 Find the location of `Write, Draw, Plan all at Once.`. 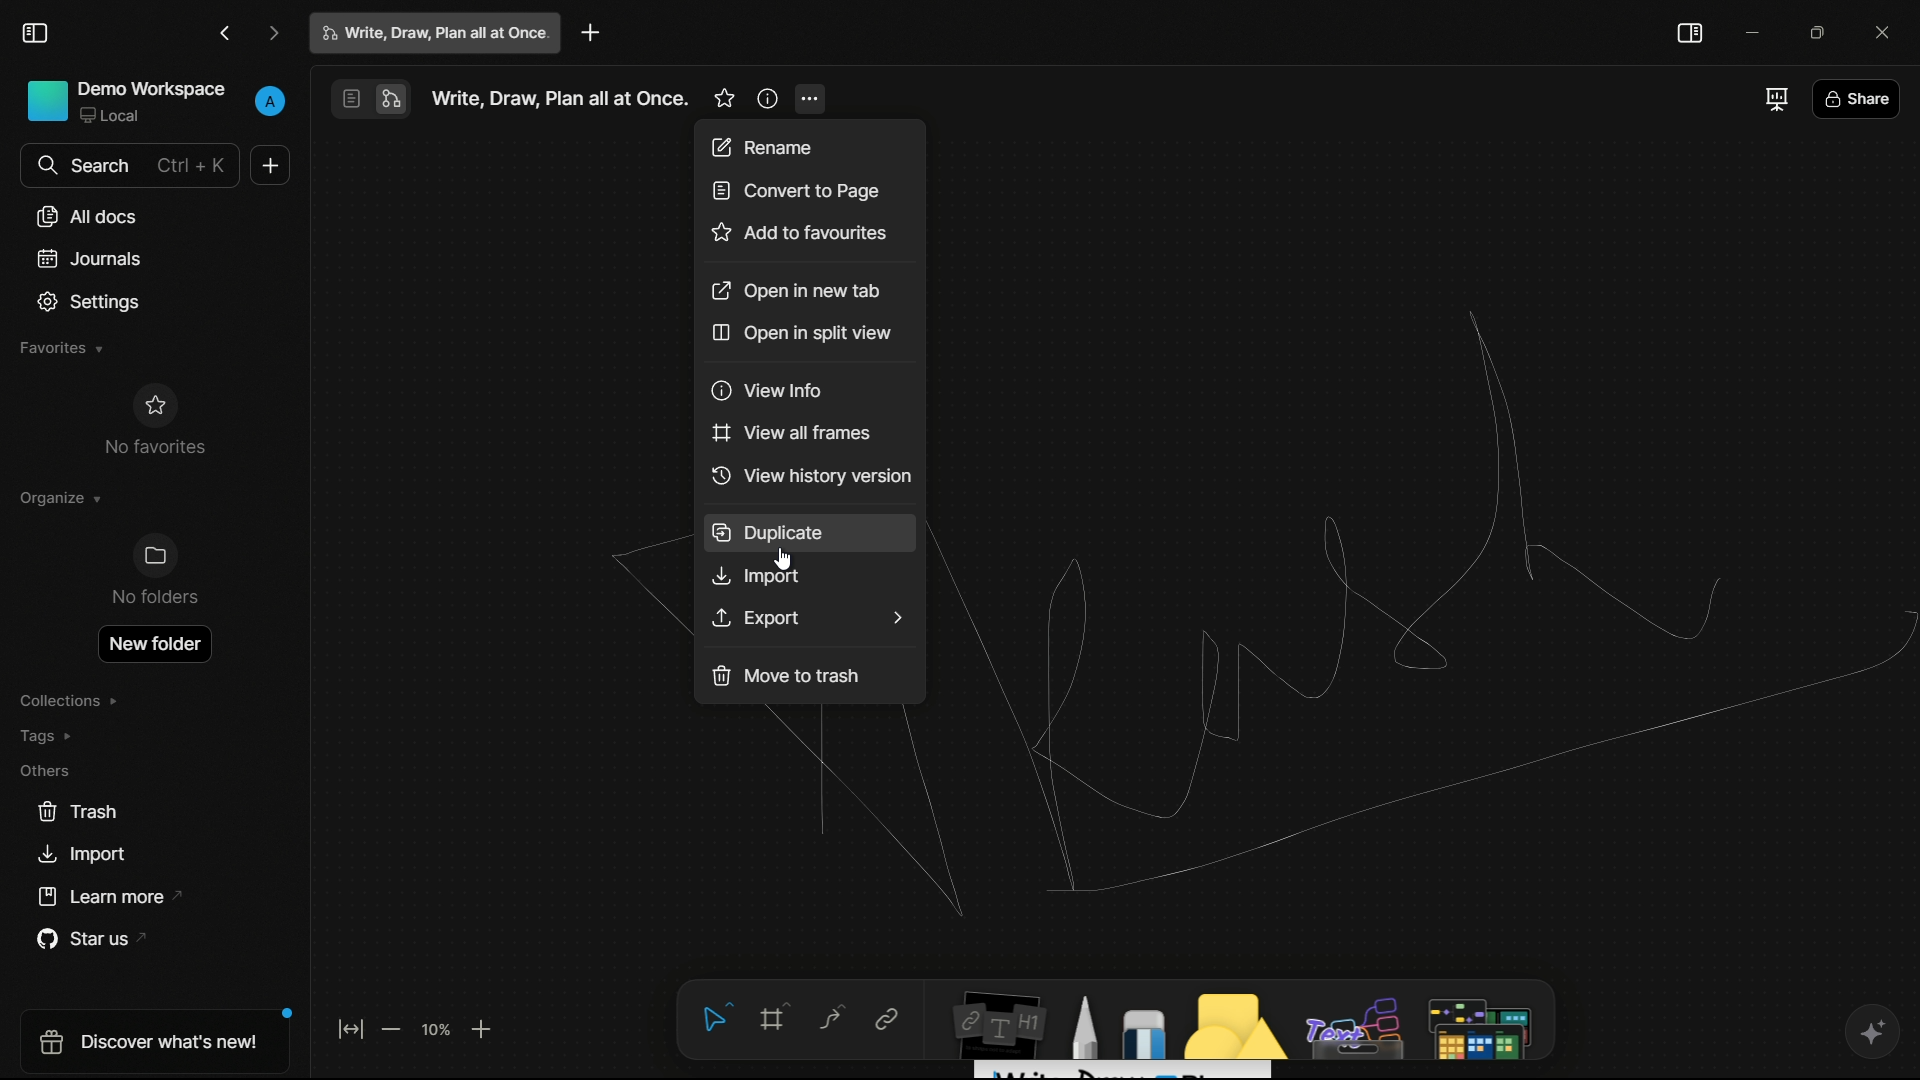

Write, Draw, Plan all at Once. is located at coordinates (558, 96).